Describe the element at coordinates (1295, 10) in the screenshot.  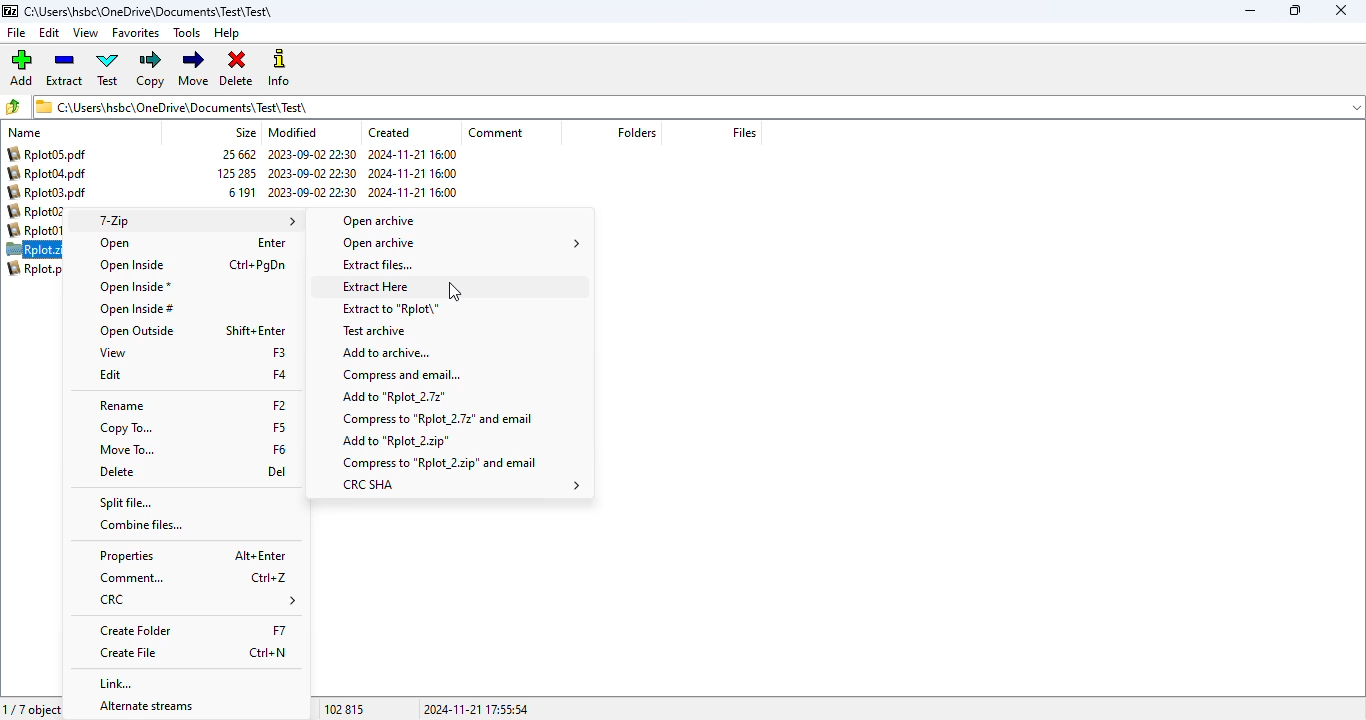
I see `maximize` at that location.